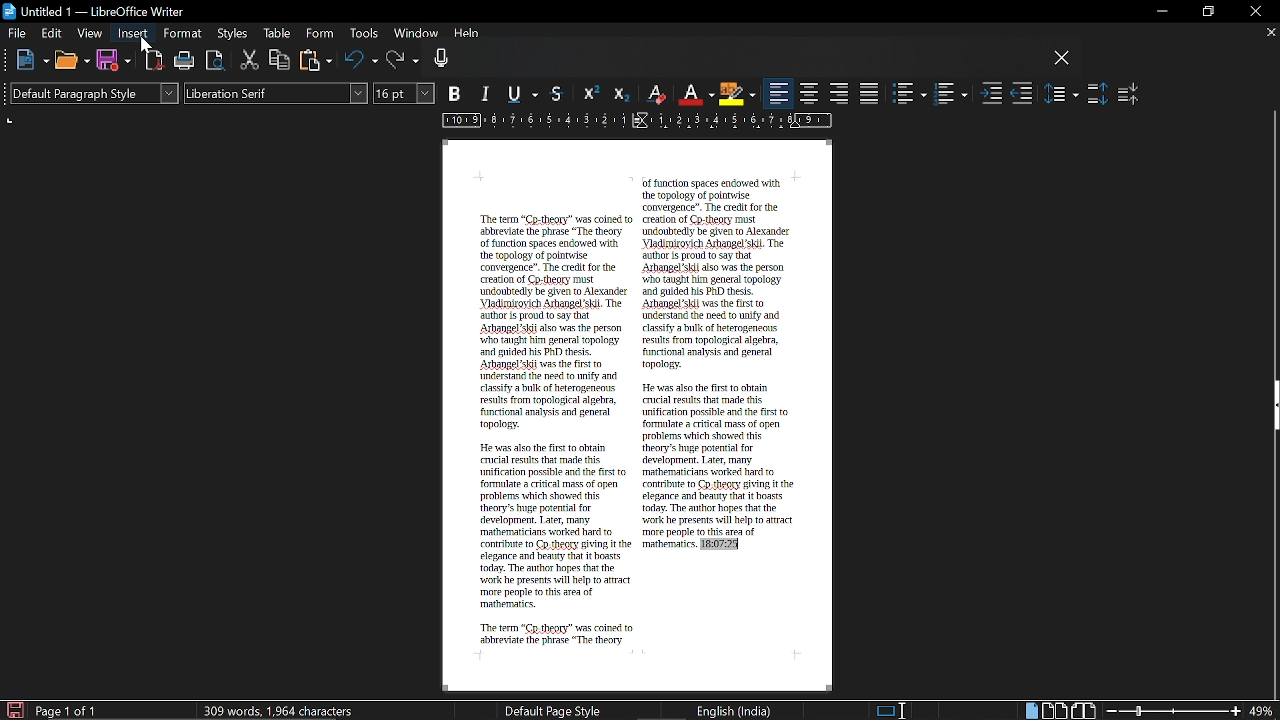 Image resolution: width=1280 pixels, height=720 pixels. Describe the element at coordinates (71, 62) in the screenshot. I see `Open` at that location.